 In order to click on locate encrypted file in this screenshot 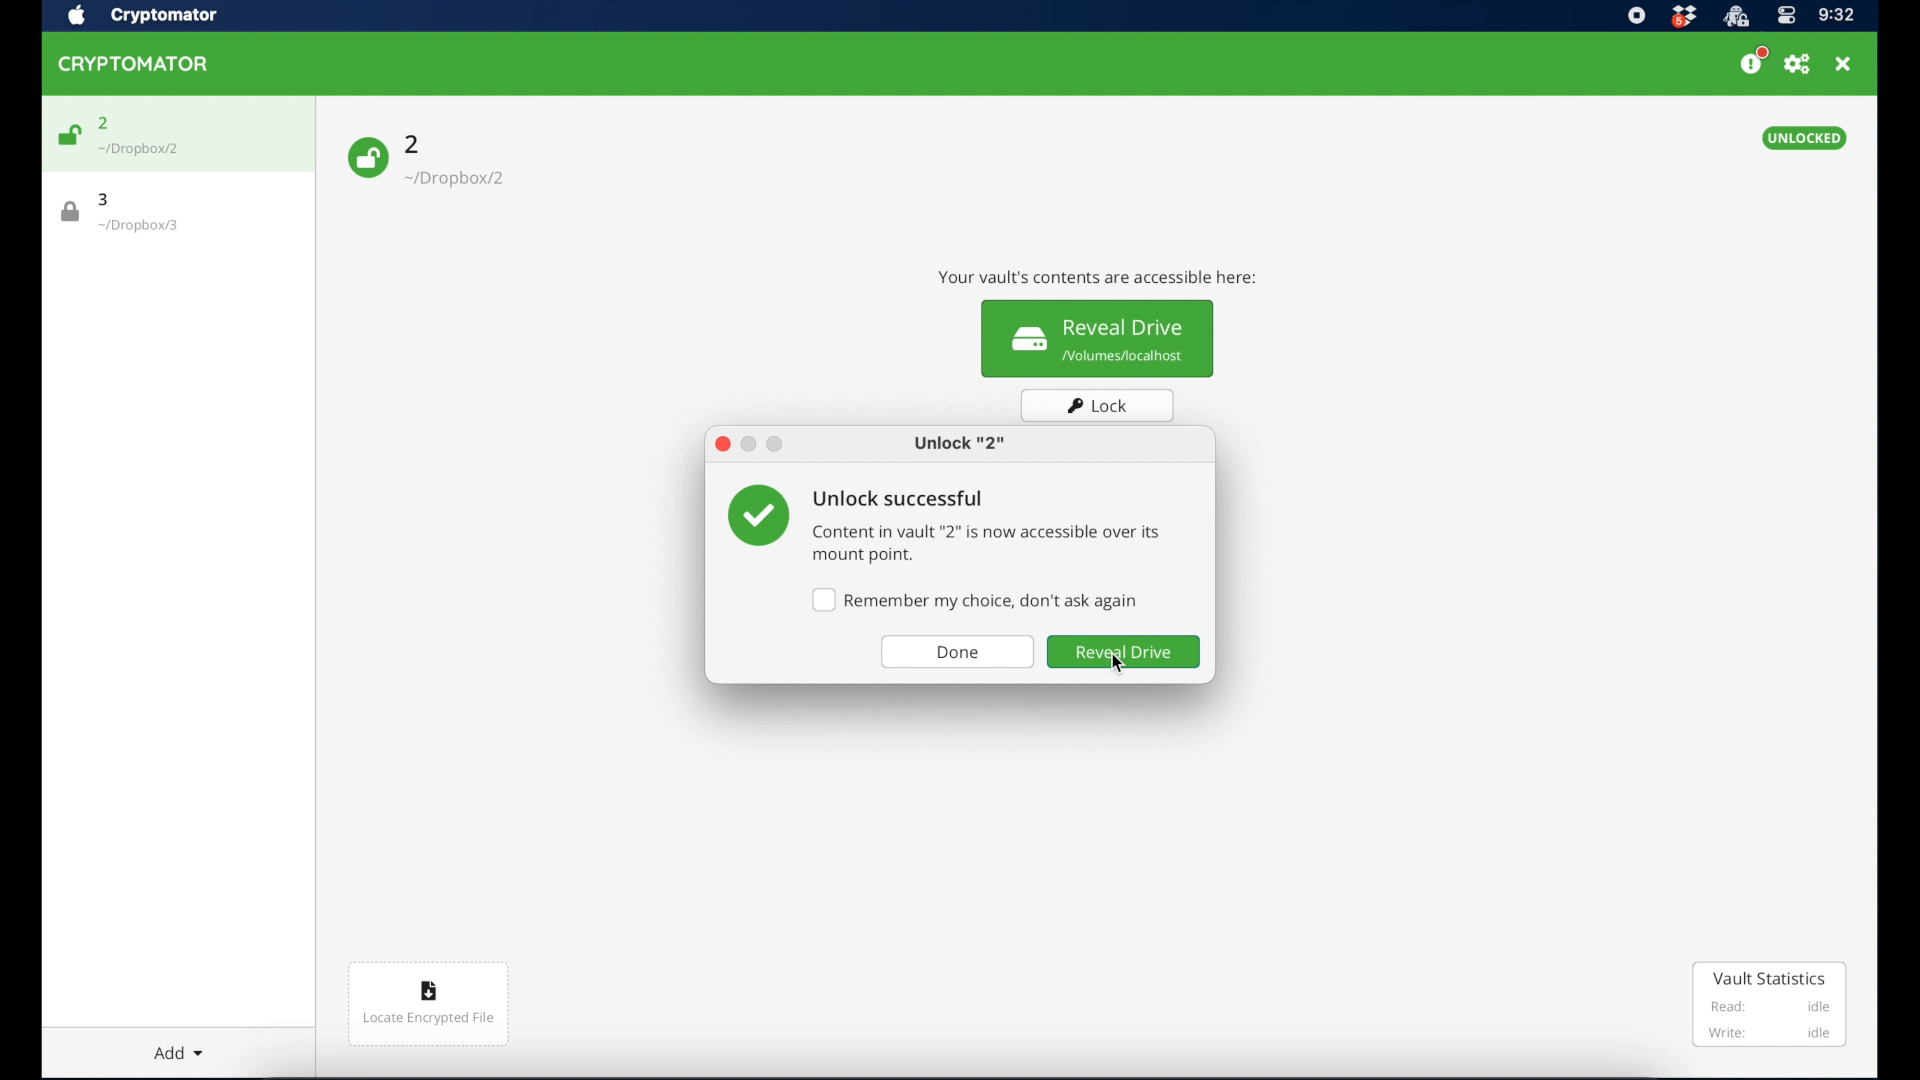, I will do `click(428, 1002)`.